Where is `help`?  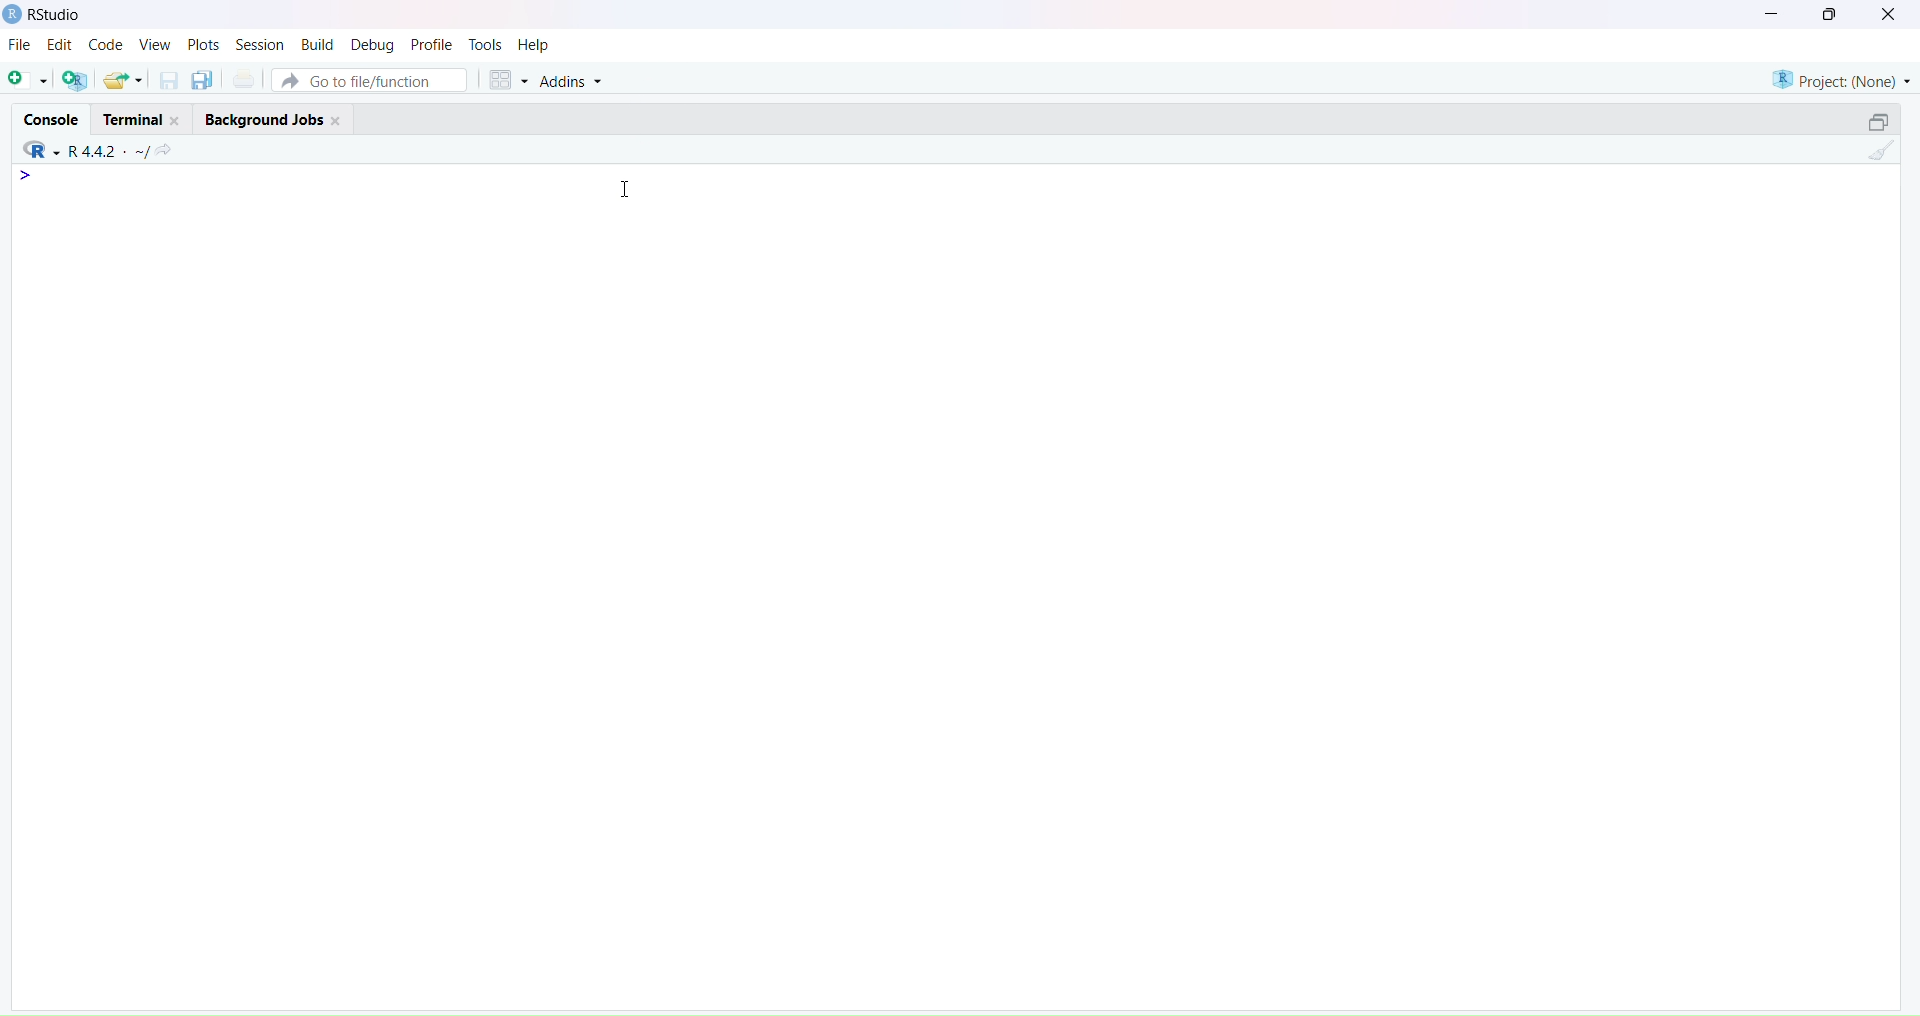 help is located at coordinates (535, 47).